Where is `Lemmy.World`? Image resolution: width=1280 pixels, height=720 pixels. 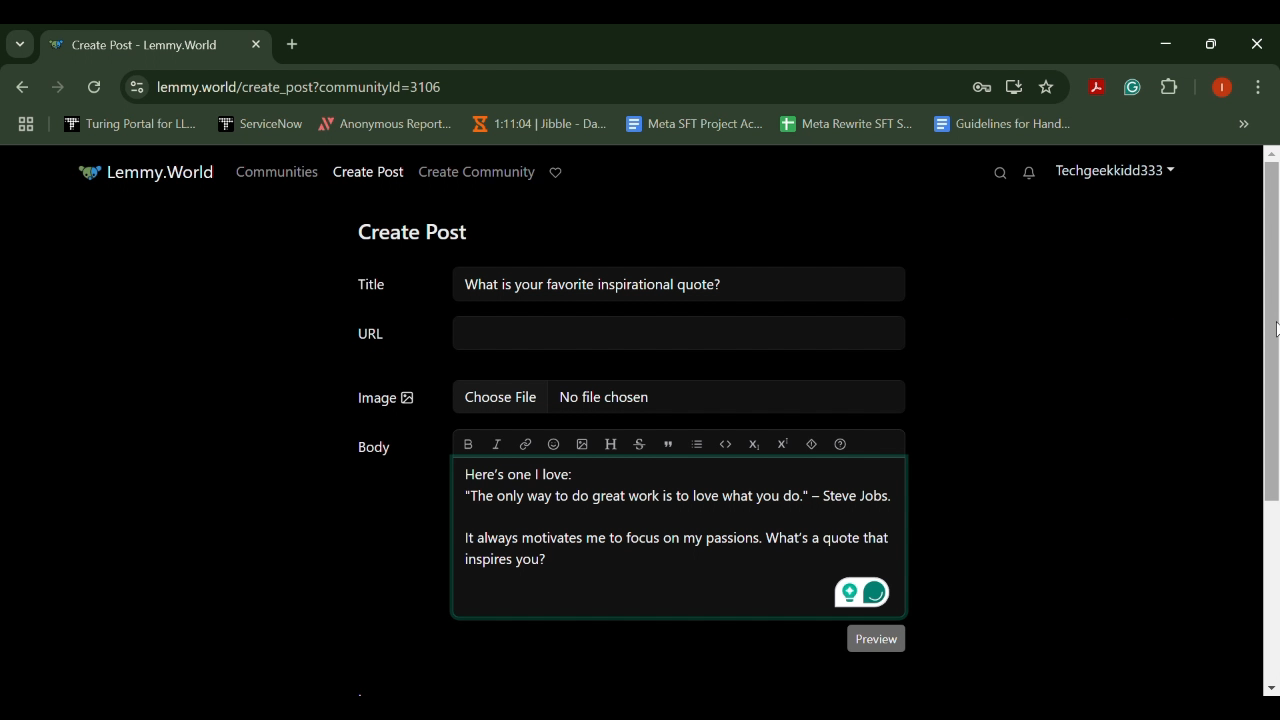 Lemmy.World is located at coordinates (146, 172).